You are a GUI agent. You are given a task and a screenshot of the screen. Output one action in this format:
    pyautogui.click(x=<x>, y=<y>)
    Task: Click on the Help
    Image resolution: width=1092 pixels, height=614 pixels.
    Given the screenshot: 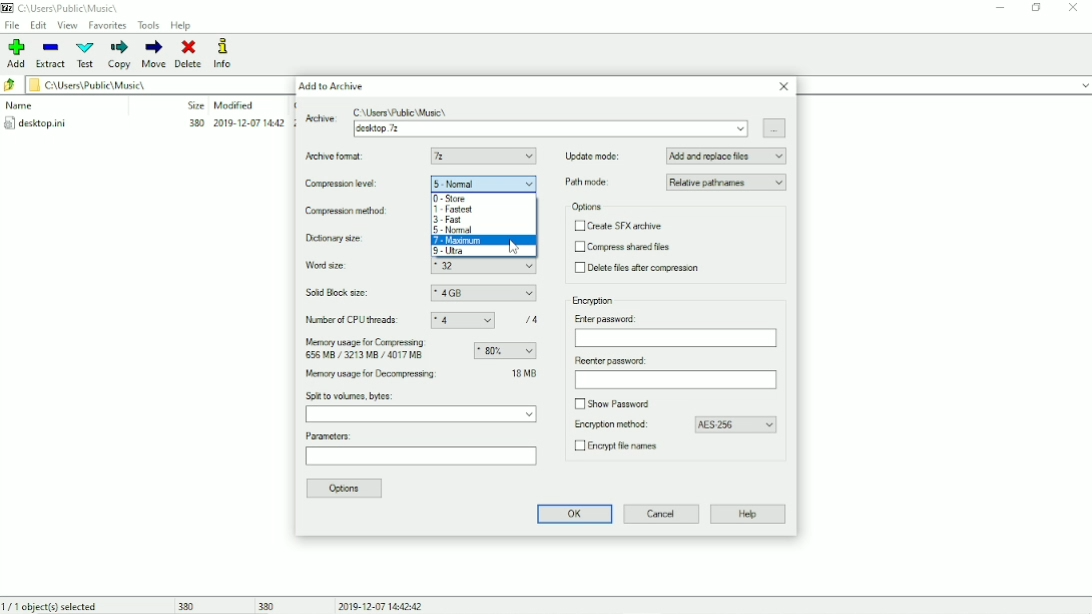 What is the action you would take?
    pyautogui.click(x=182, y=25)
    